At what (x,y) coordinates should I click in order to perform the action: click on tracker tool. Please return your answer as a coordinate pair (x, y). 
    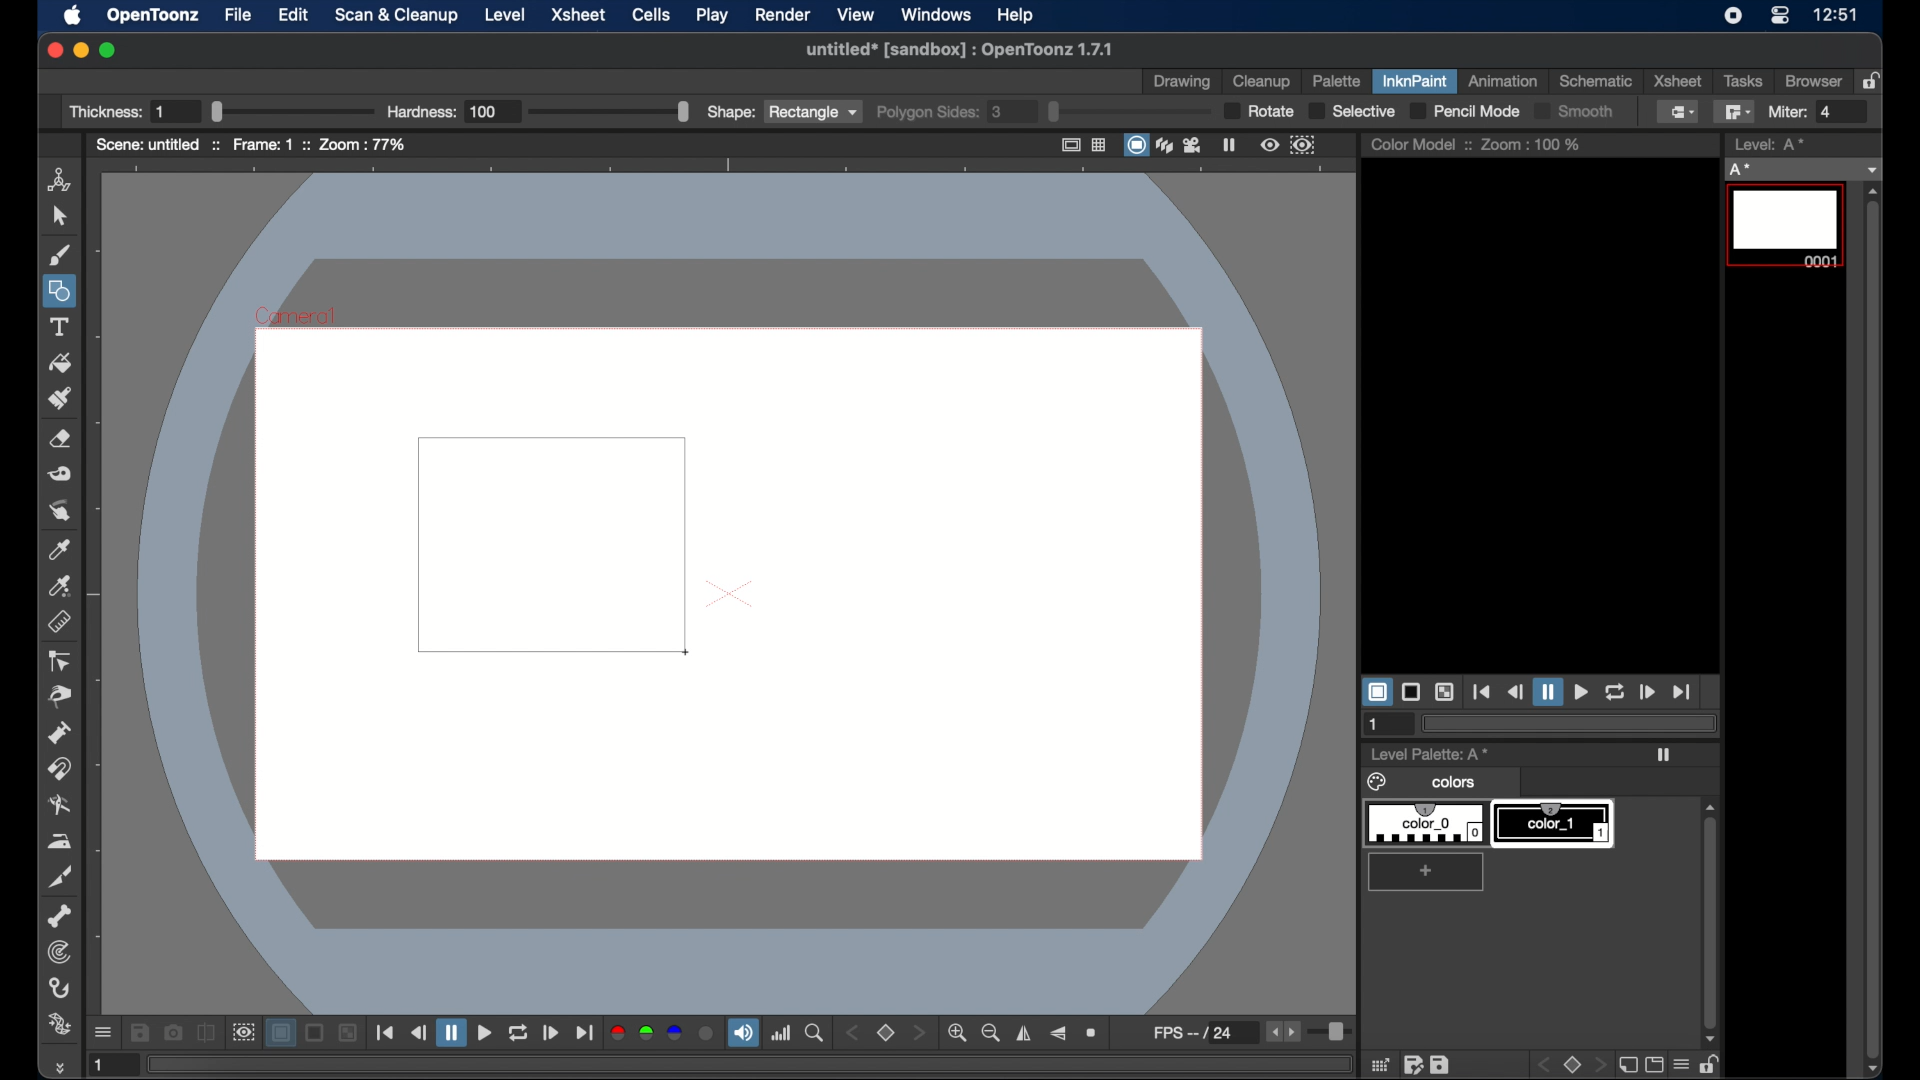
    Looking at the image, I should click on (60, 952).